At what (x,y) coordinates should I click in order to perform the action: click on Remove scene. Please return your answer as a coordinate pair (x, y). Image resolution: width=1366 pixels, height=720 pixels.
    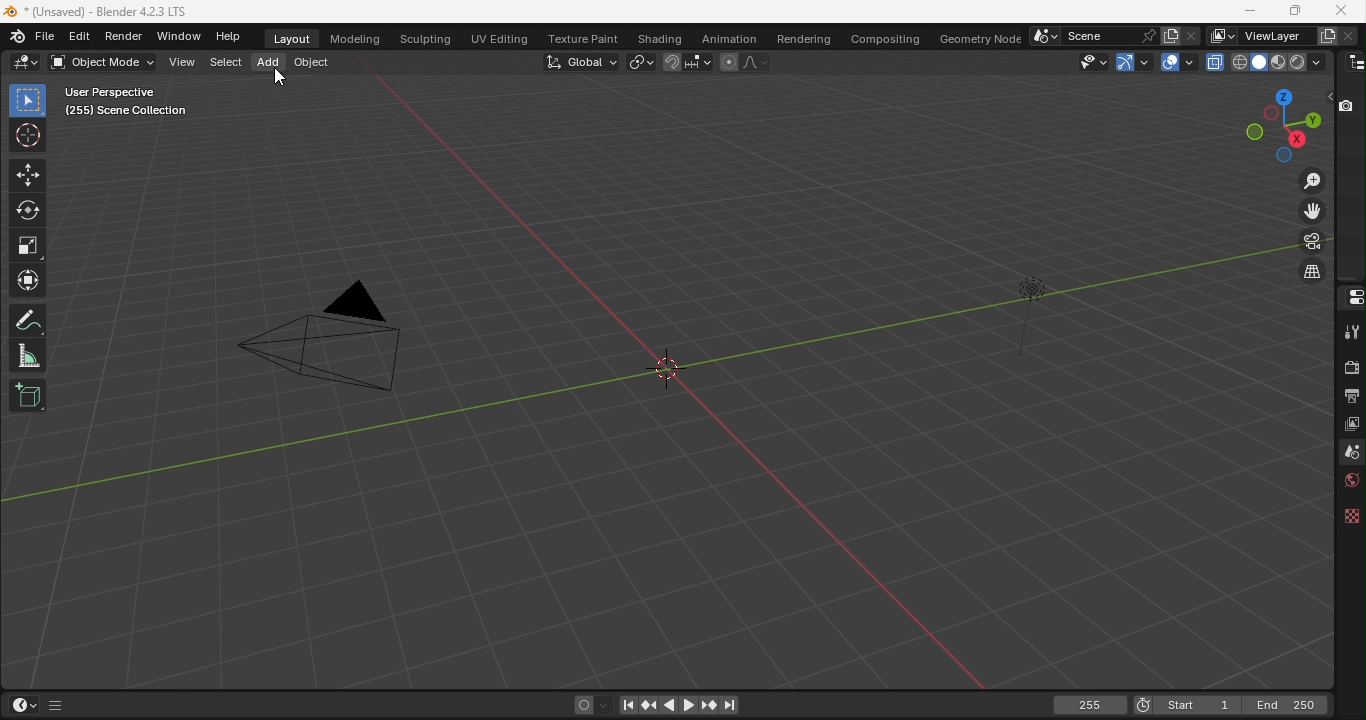
    Looking at the image, I should click on (1191, 36).